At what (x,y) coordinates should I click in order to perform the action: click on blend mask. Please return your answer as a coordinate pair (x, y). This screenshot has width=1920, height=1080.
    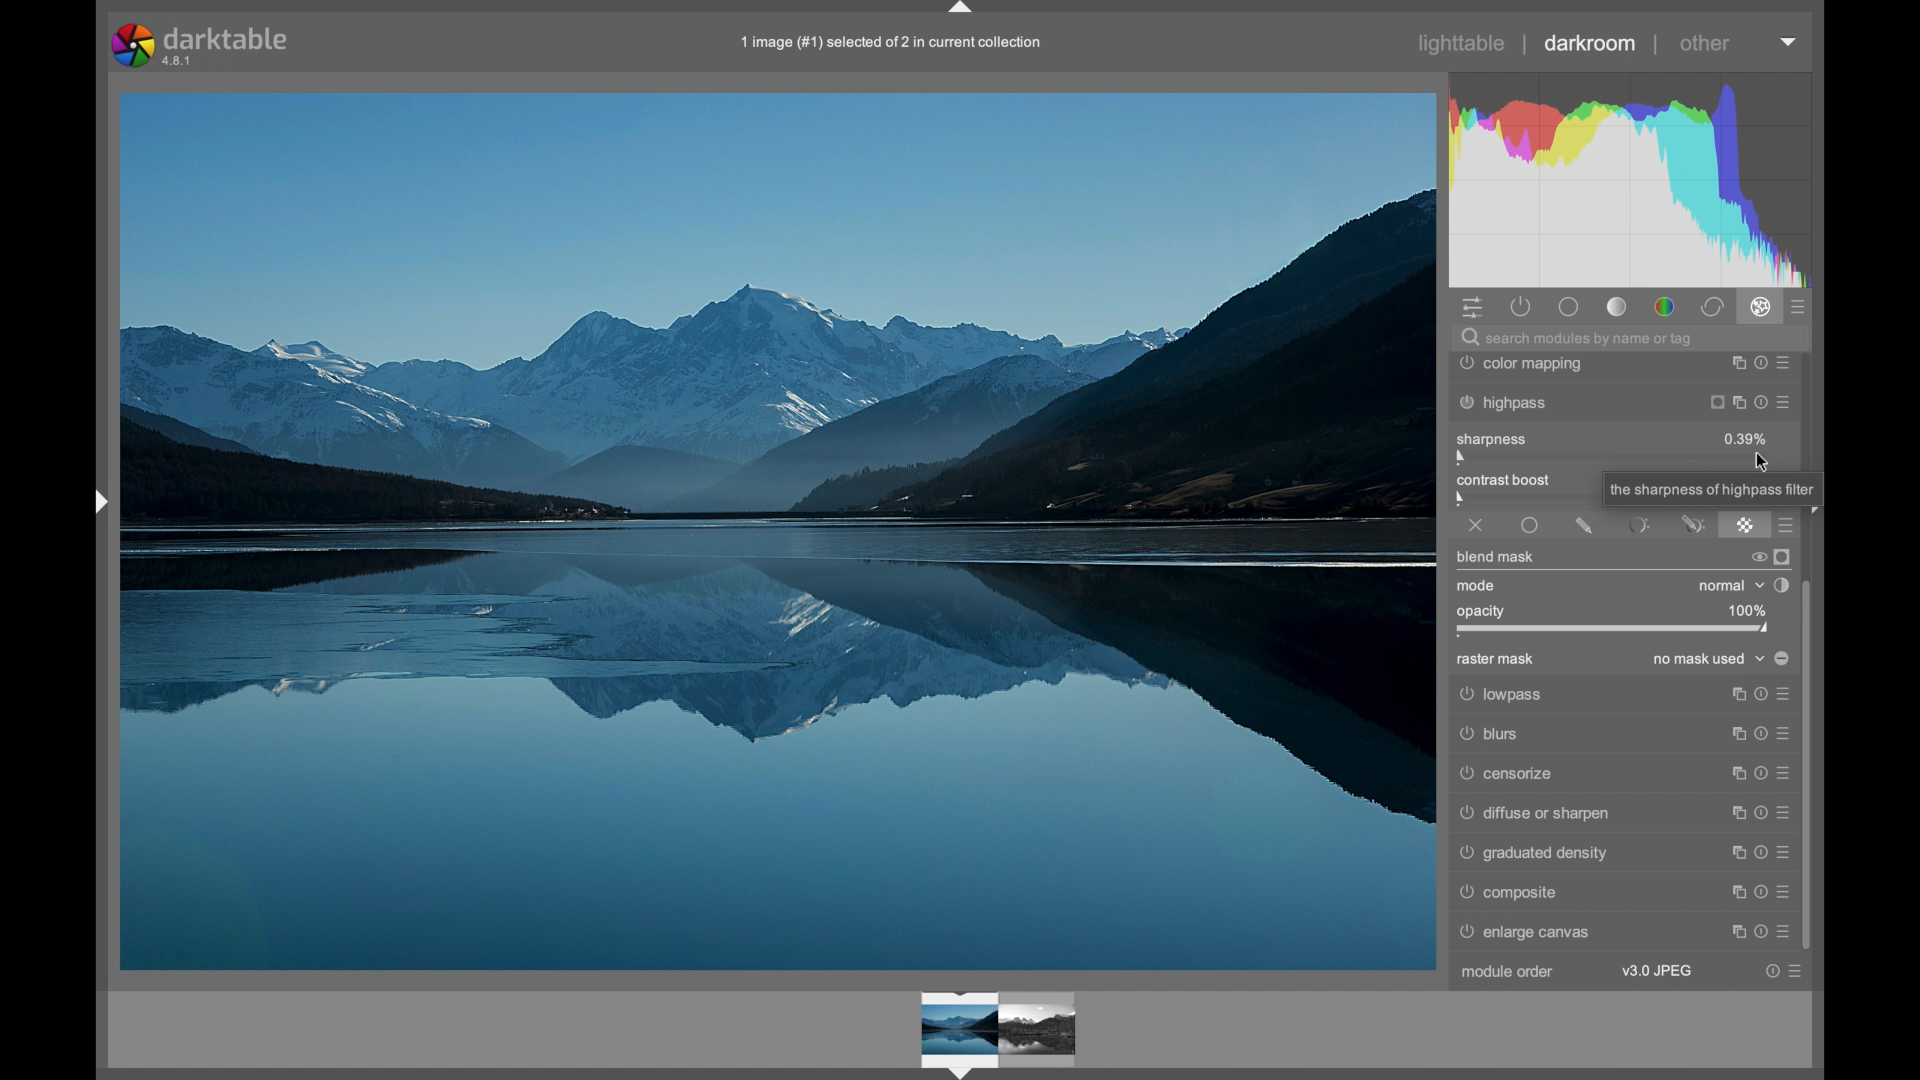
    Looking at the image, I should click on (1494, 557).